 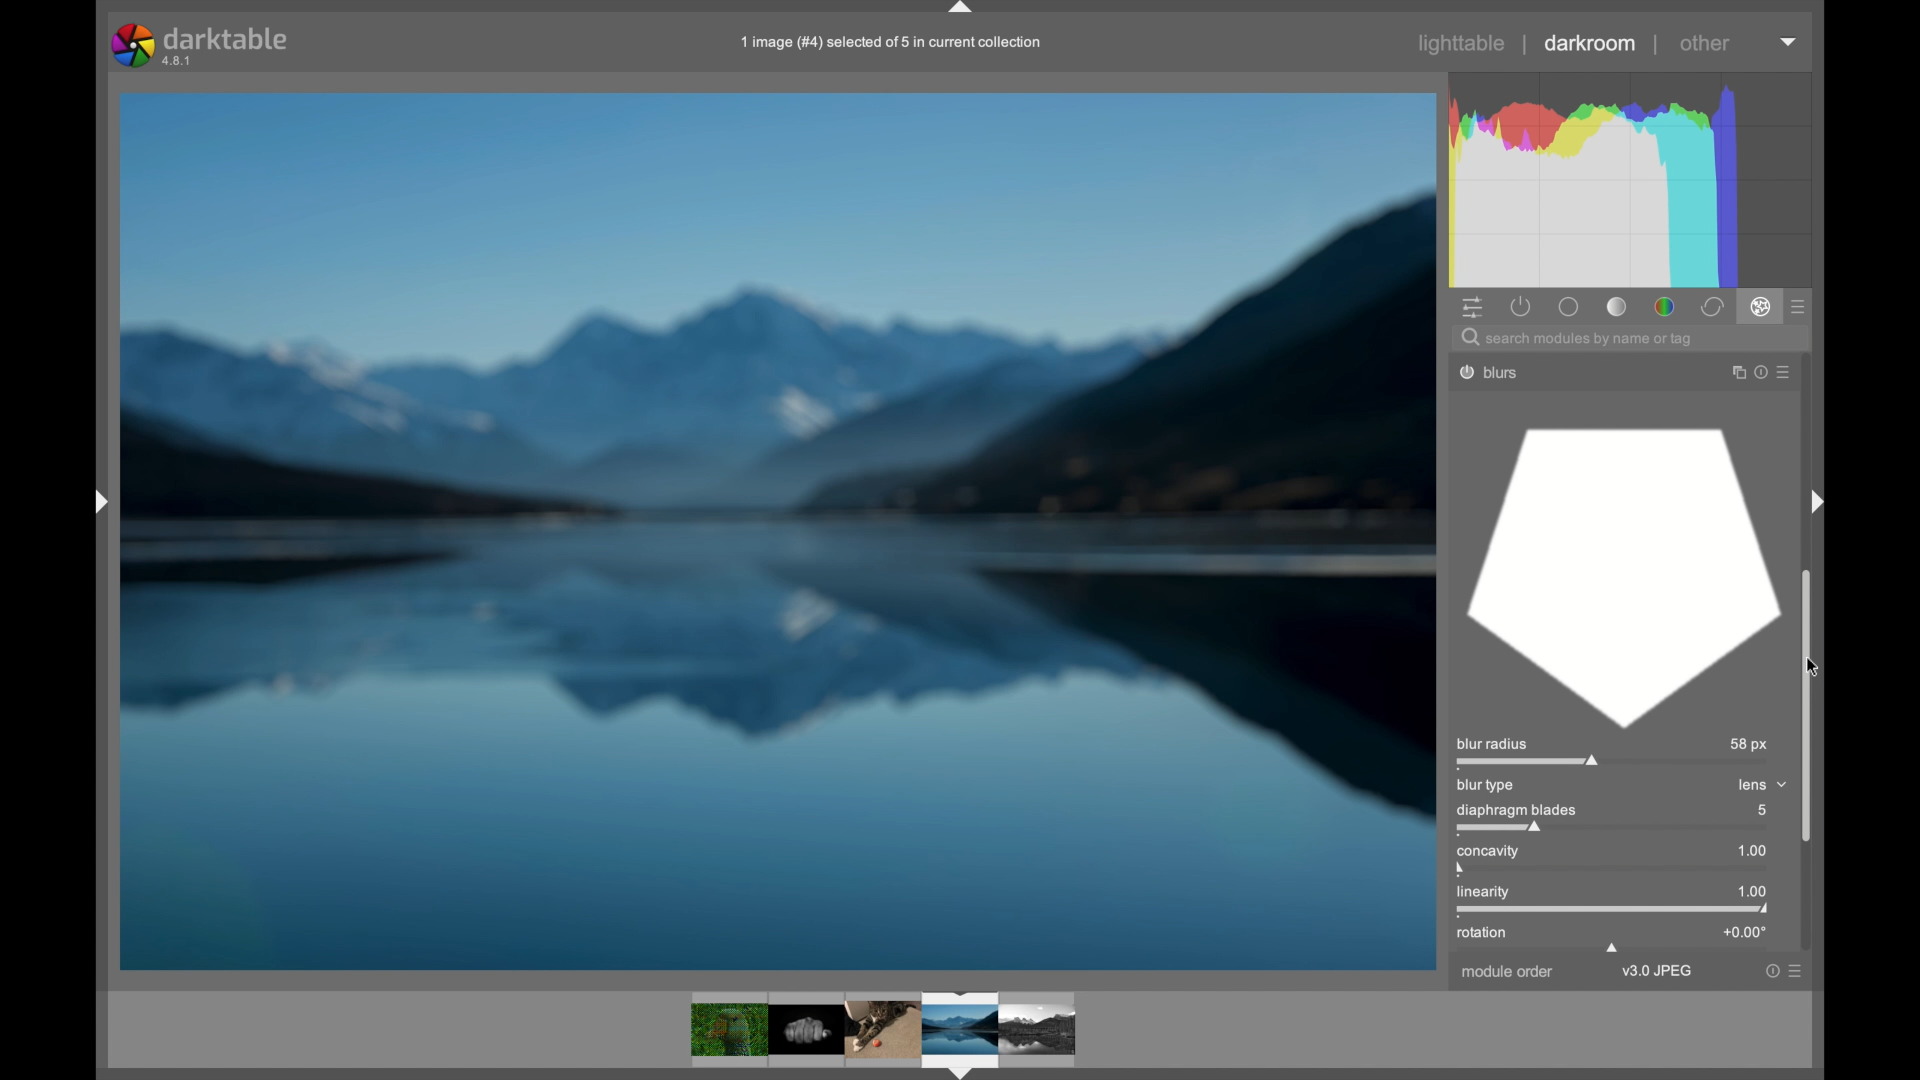 What do you see at coordinates (1498, 743) in the screenshot?
I see `blur radius` at bounding box center [1498, 743].